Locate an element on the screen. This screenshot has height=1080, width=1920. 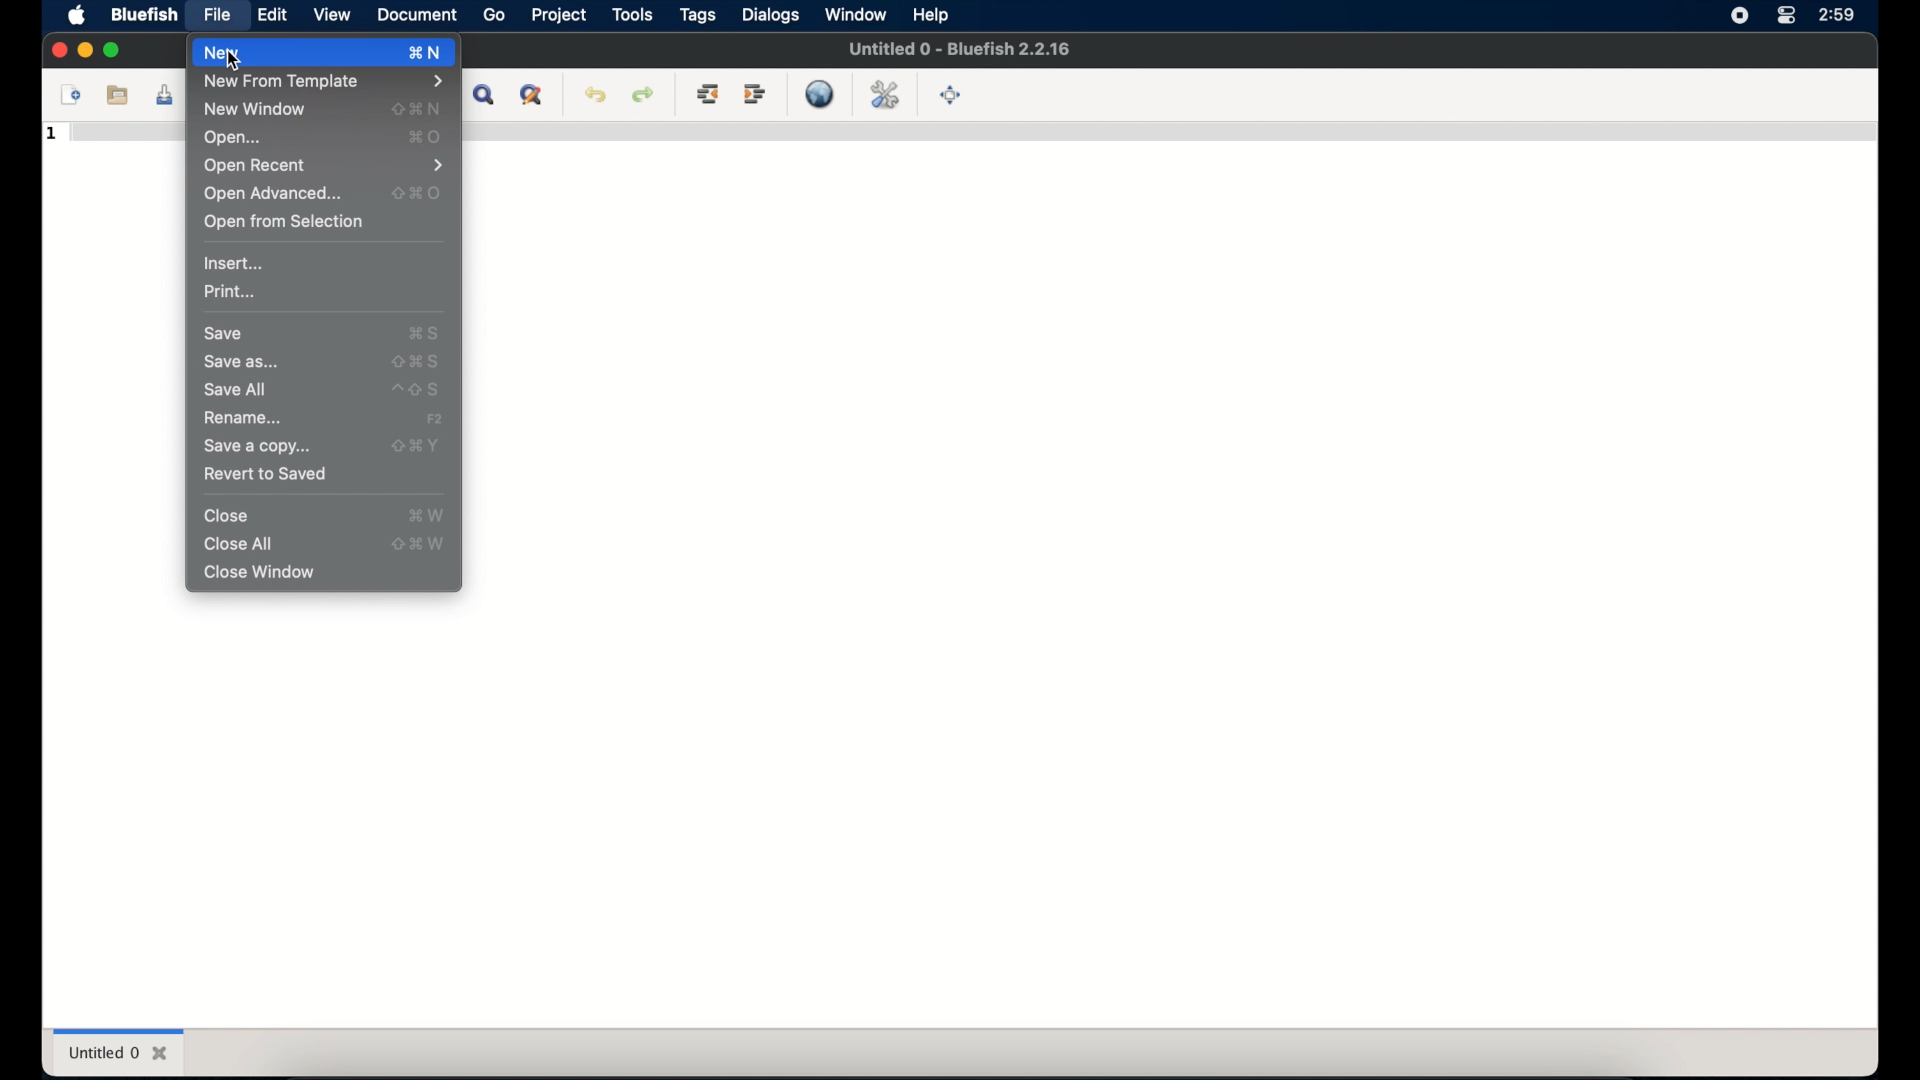
rename shortcut is located at coordinates (437, 419).